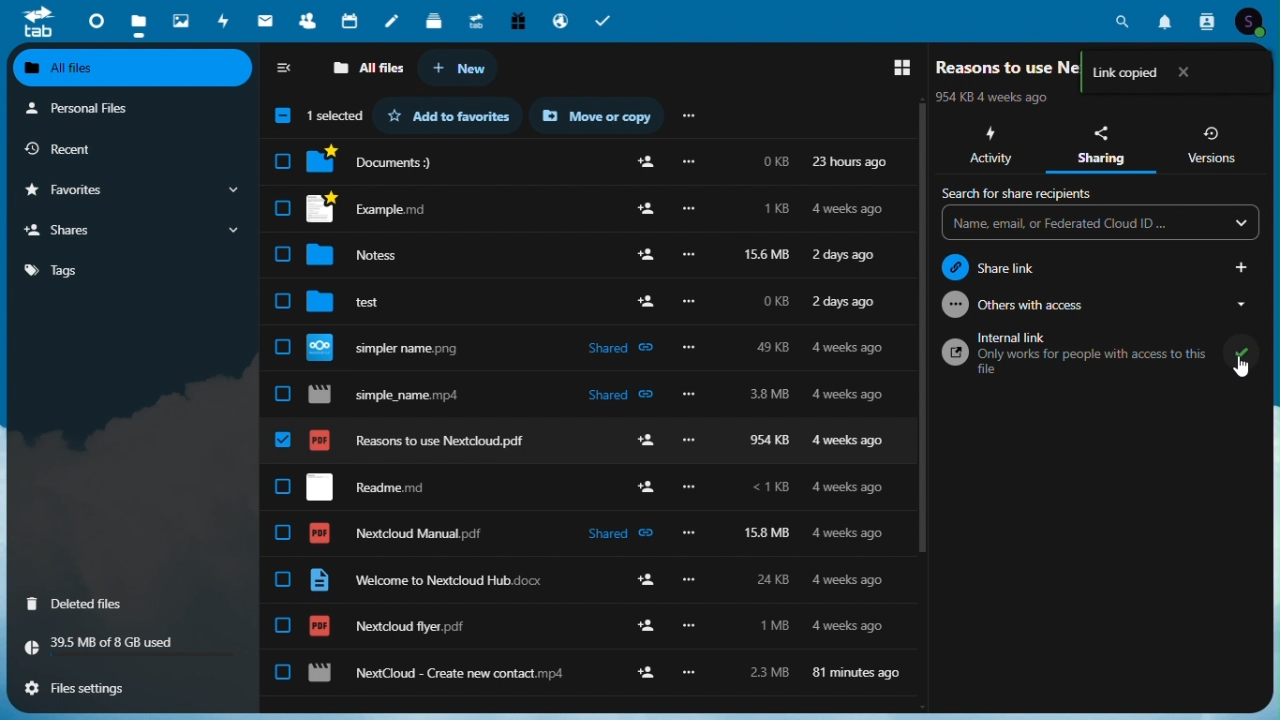  What do you see at coordinates (642, 211) in the screenshot?
I see ` add user` at bounding box center [642, 211].